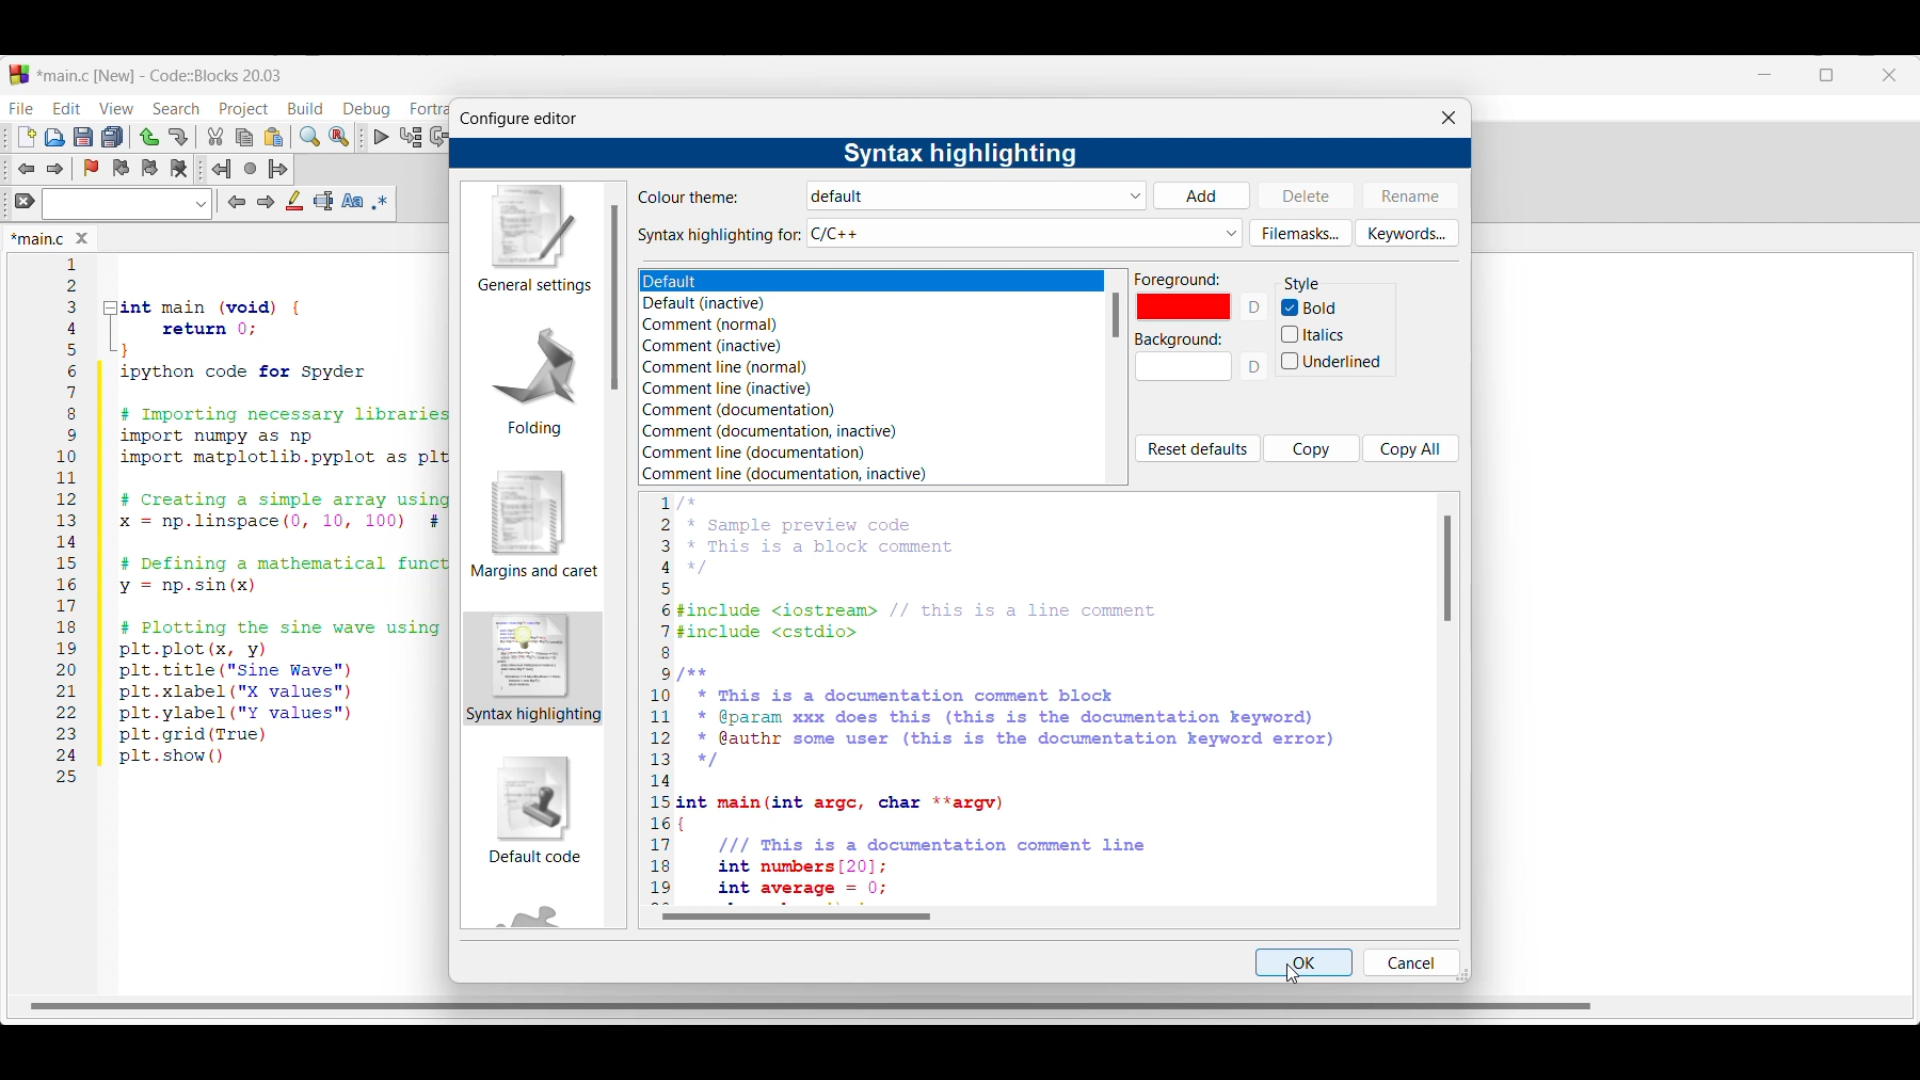 Image resolution: width=1920 pixels, height=1080 pixels. I want to click on Jump back, so click(221, 169).